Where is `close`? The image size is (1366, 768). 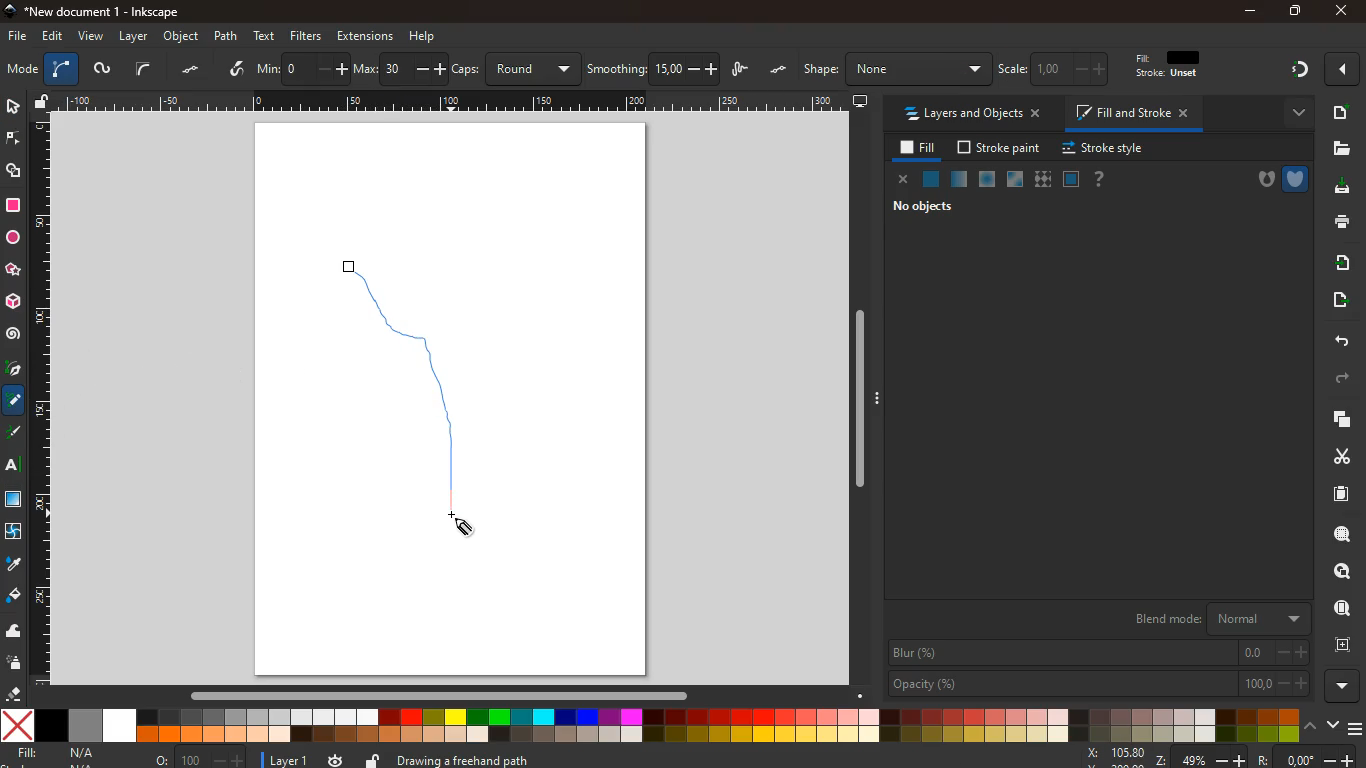
close is located at coordinates (1343, 11).